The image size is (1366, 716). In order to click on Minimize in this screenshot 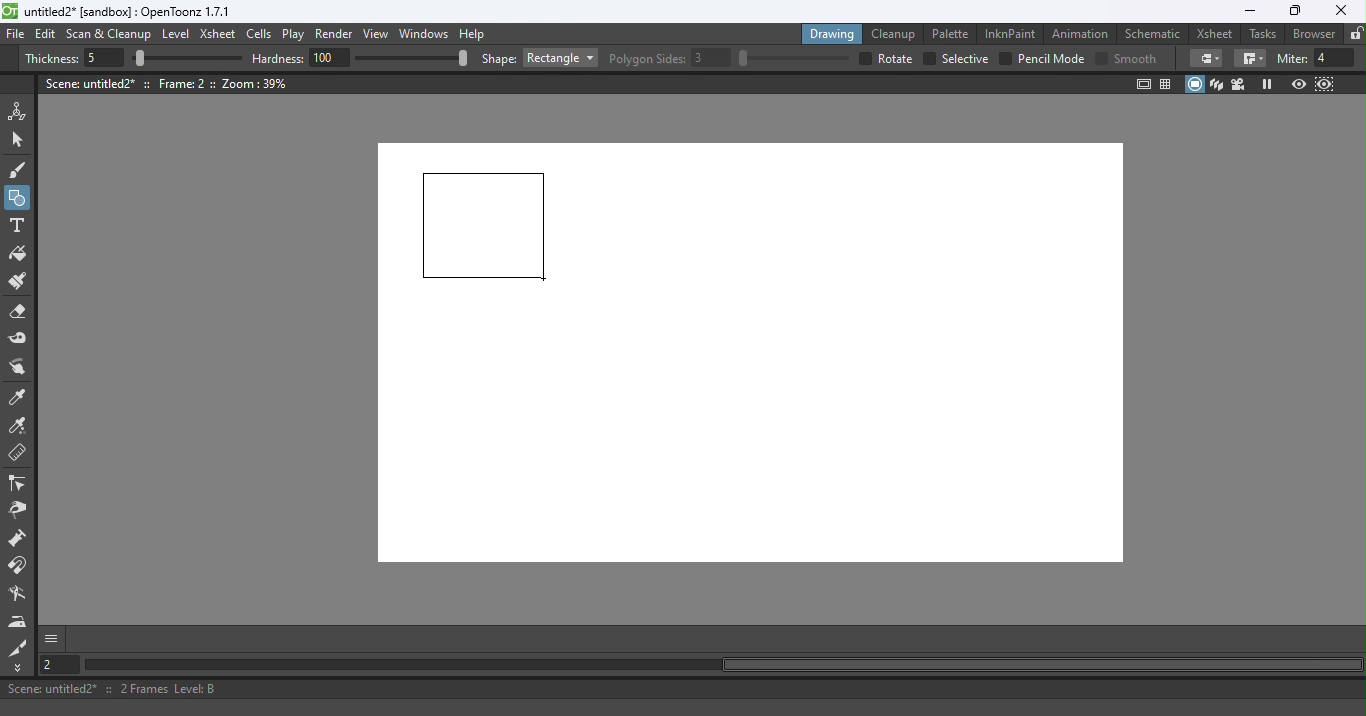, I will do `click(1249, 11)`.